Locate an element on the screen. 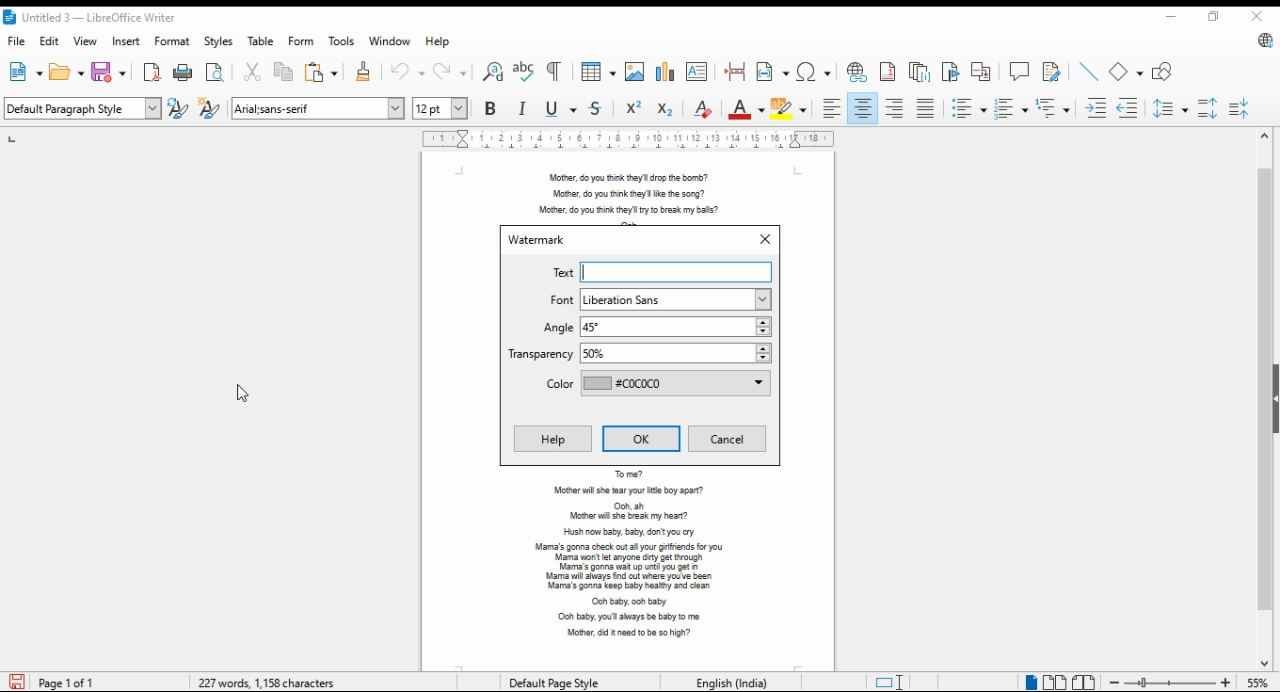 This screenshot has width=1280, height=692. simple shapes is located at coordinates (1125, 72).